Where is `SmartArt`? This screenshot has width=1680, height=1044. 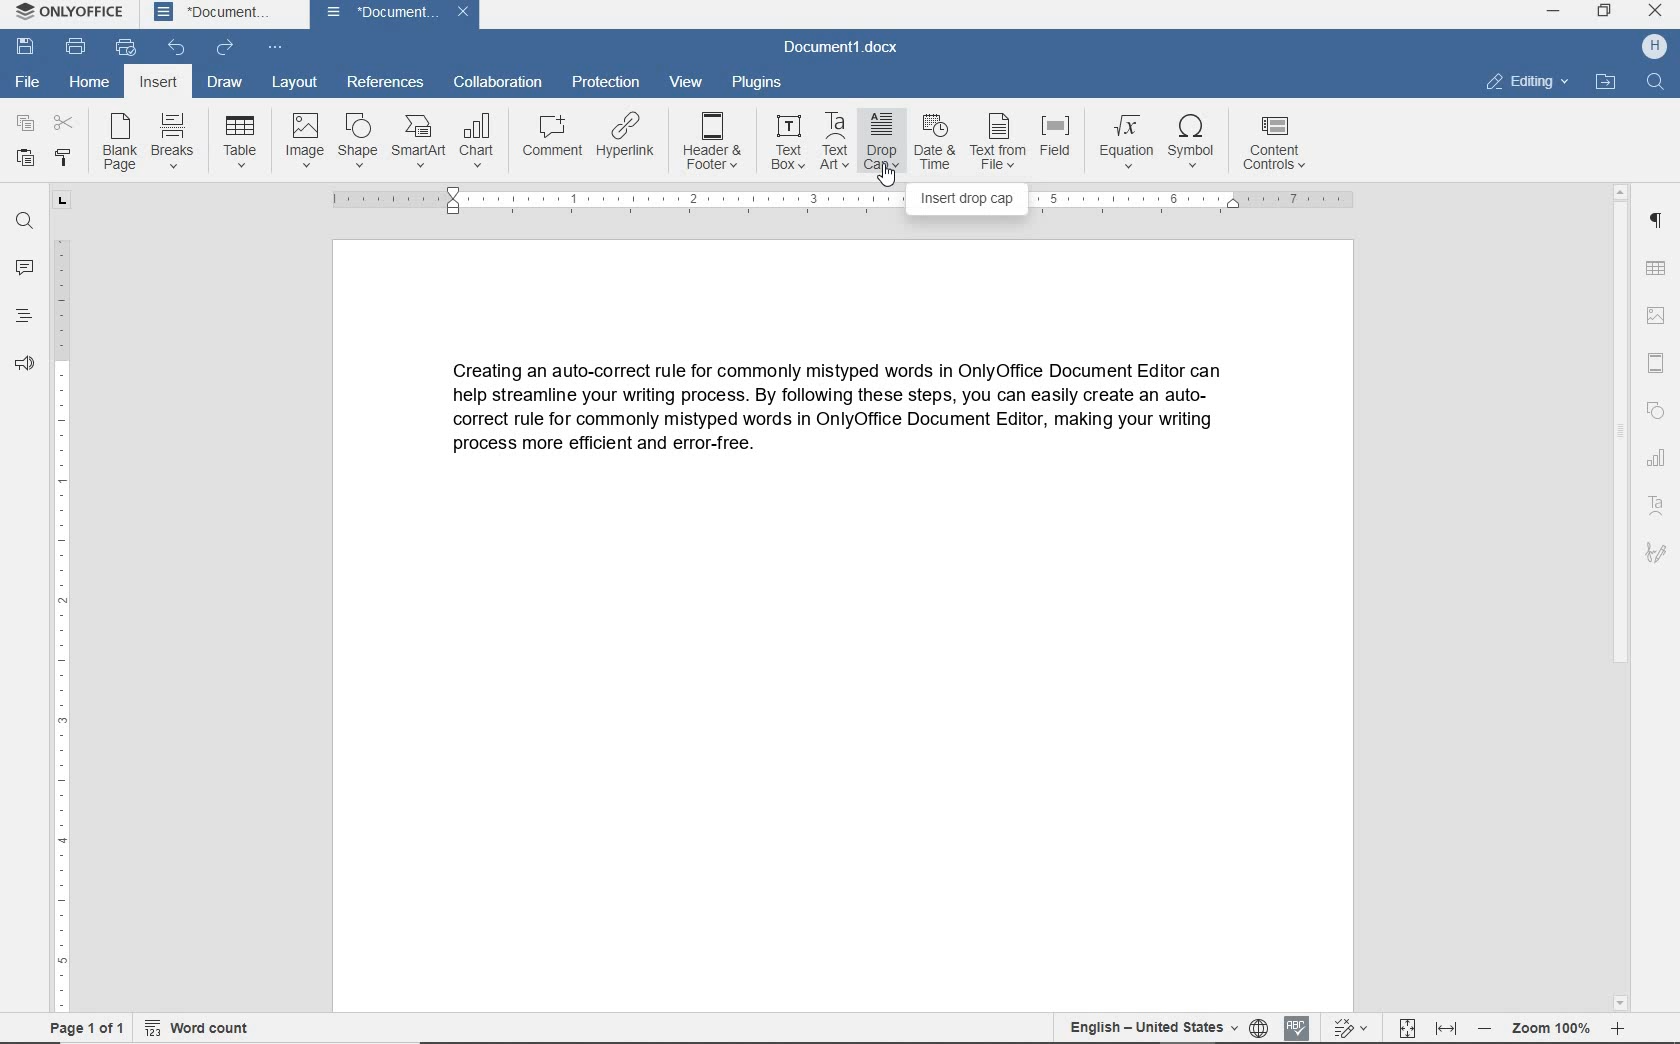 SmartArt is located at coordinates (419, 140).